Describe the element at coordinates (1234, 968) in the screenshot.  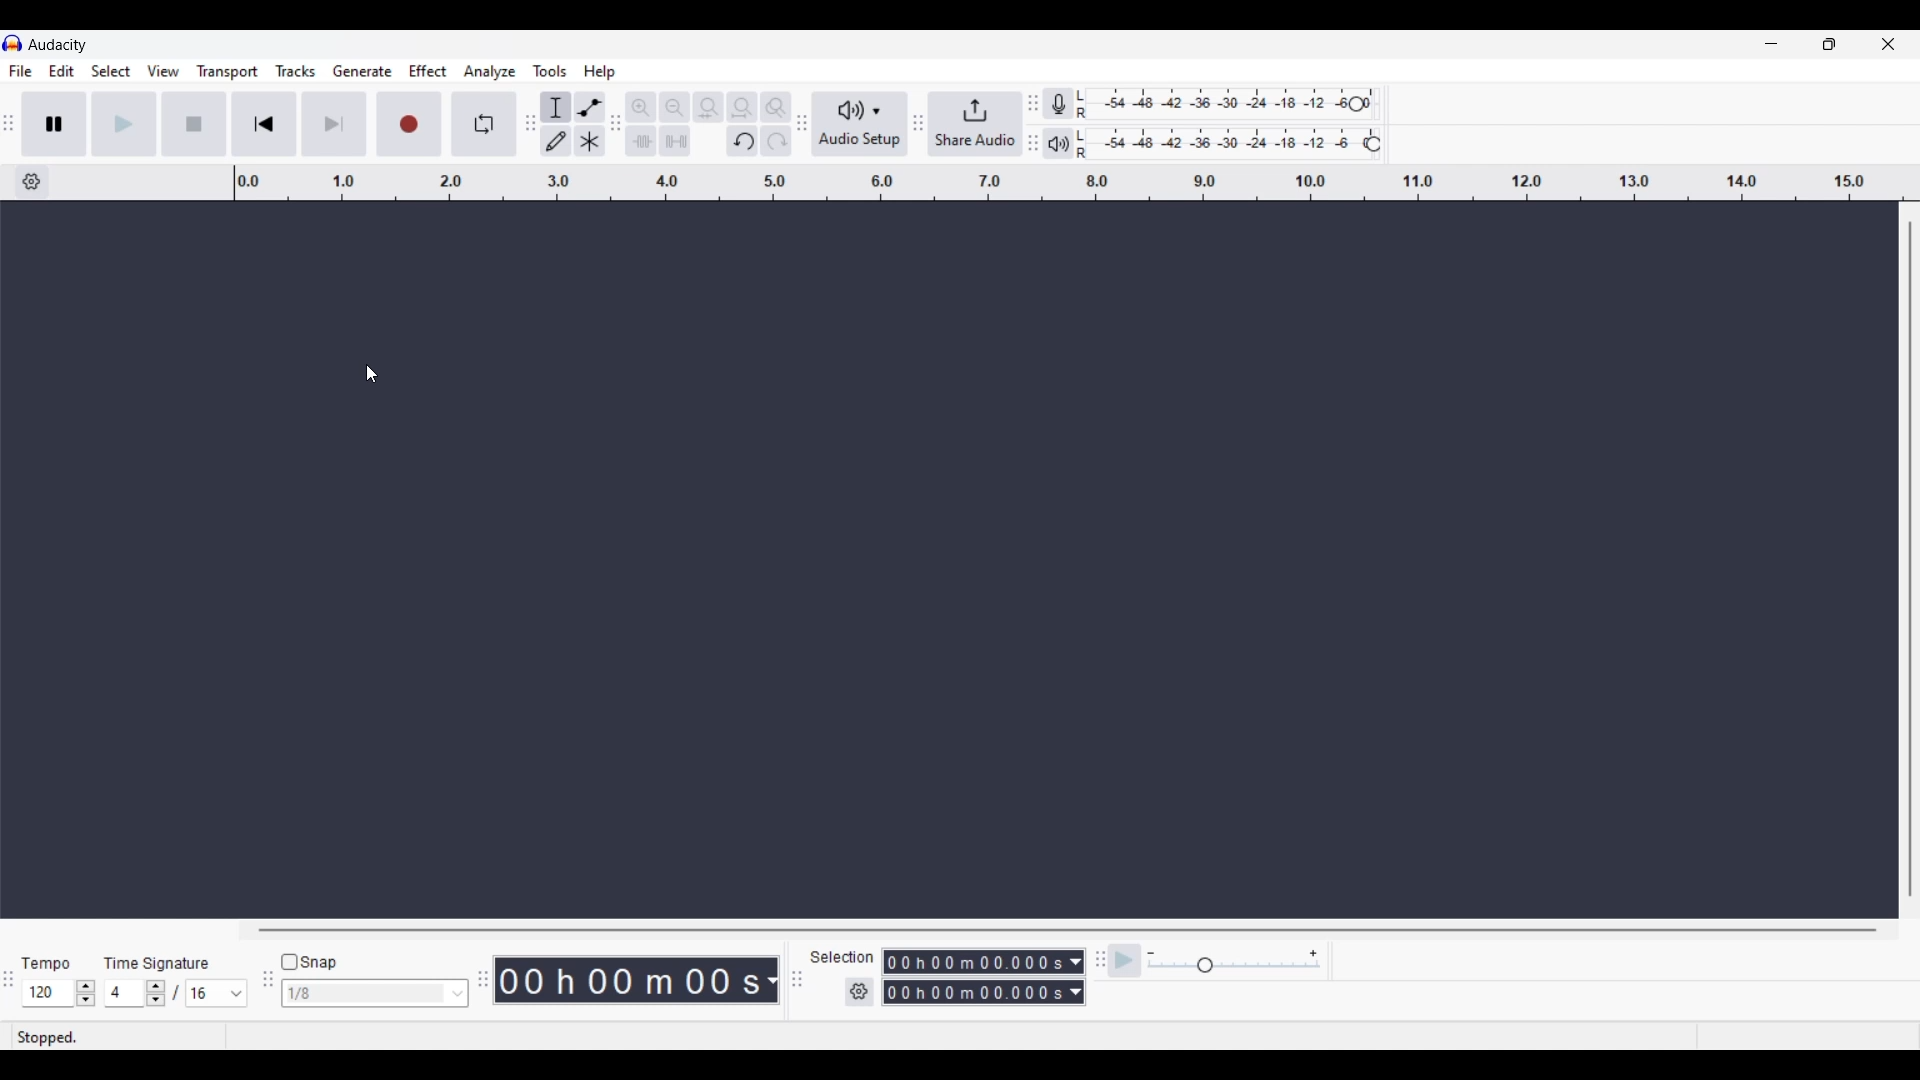
I see `Slider to change playback speed` at that location.